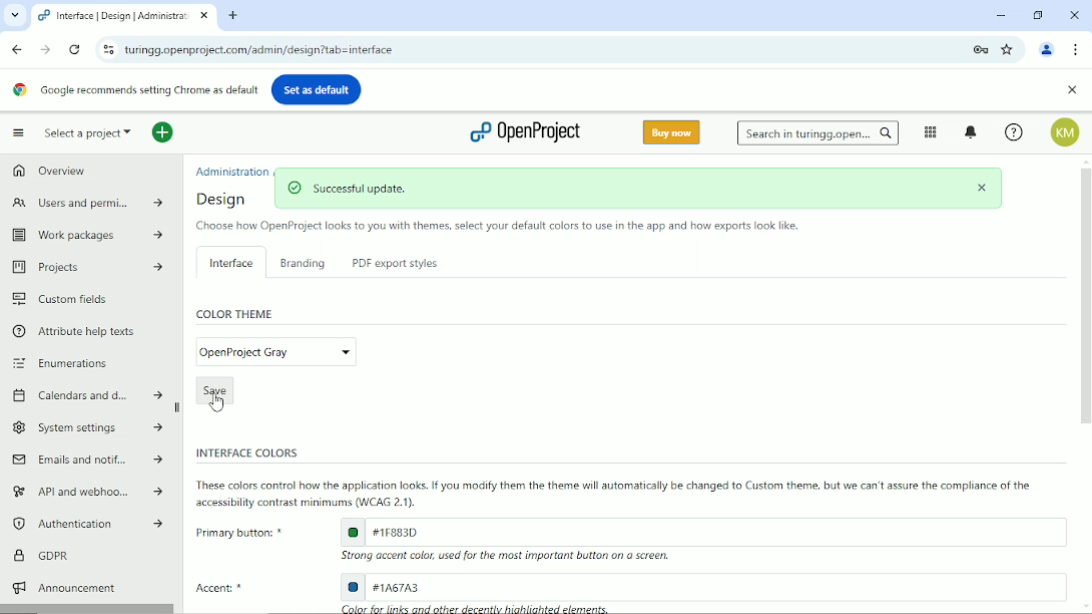  What do you see at coordinates (233, 170) in the screenshot?
I see `Administration` at bounding box center [233, 170].